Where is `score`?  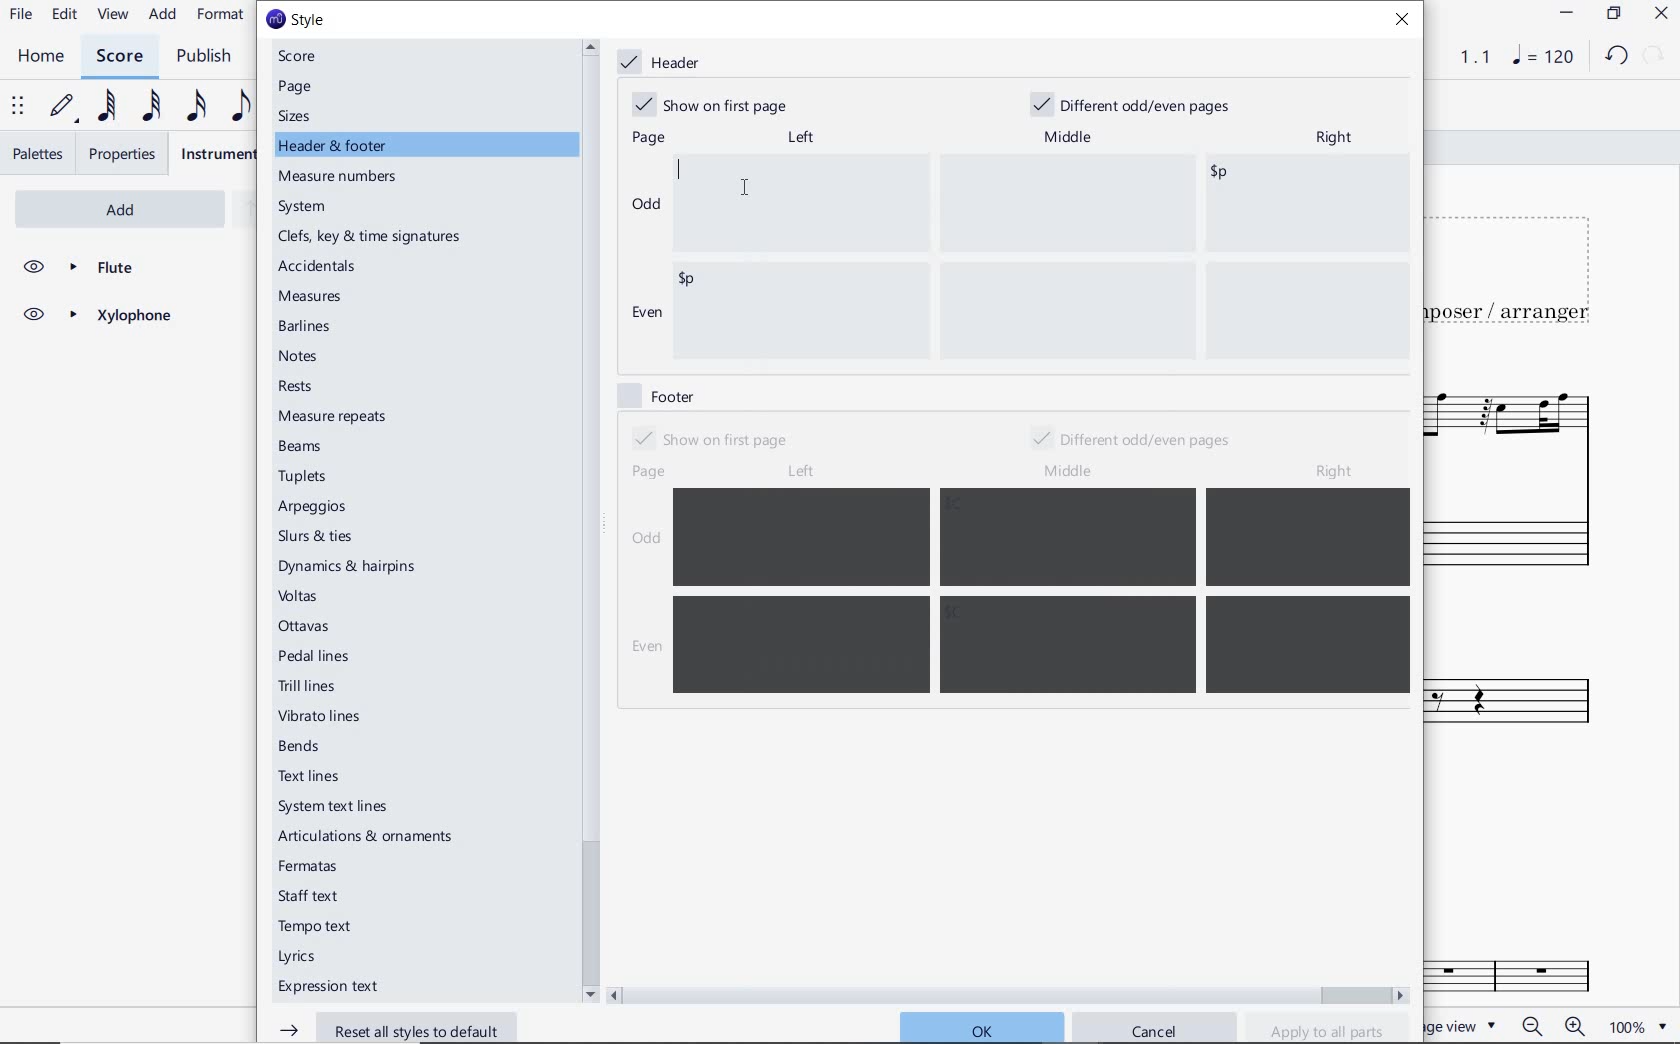
score is located at coordinates (305, 56).